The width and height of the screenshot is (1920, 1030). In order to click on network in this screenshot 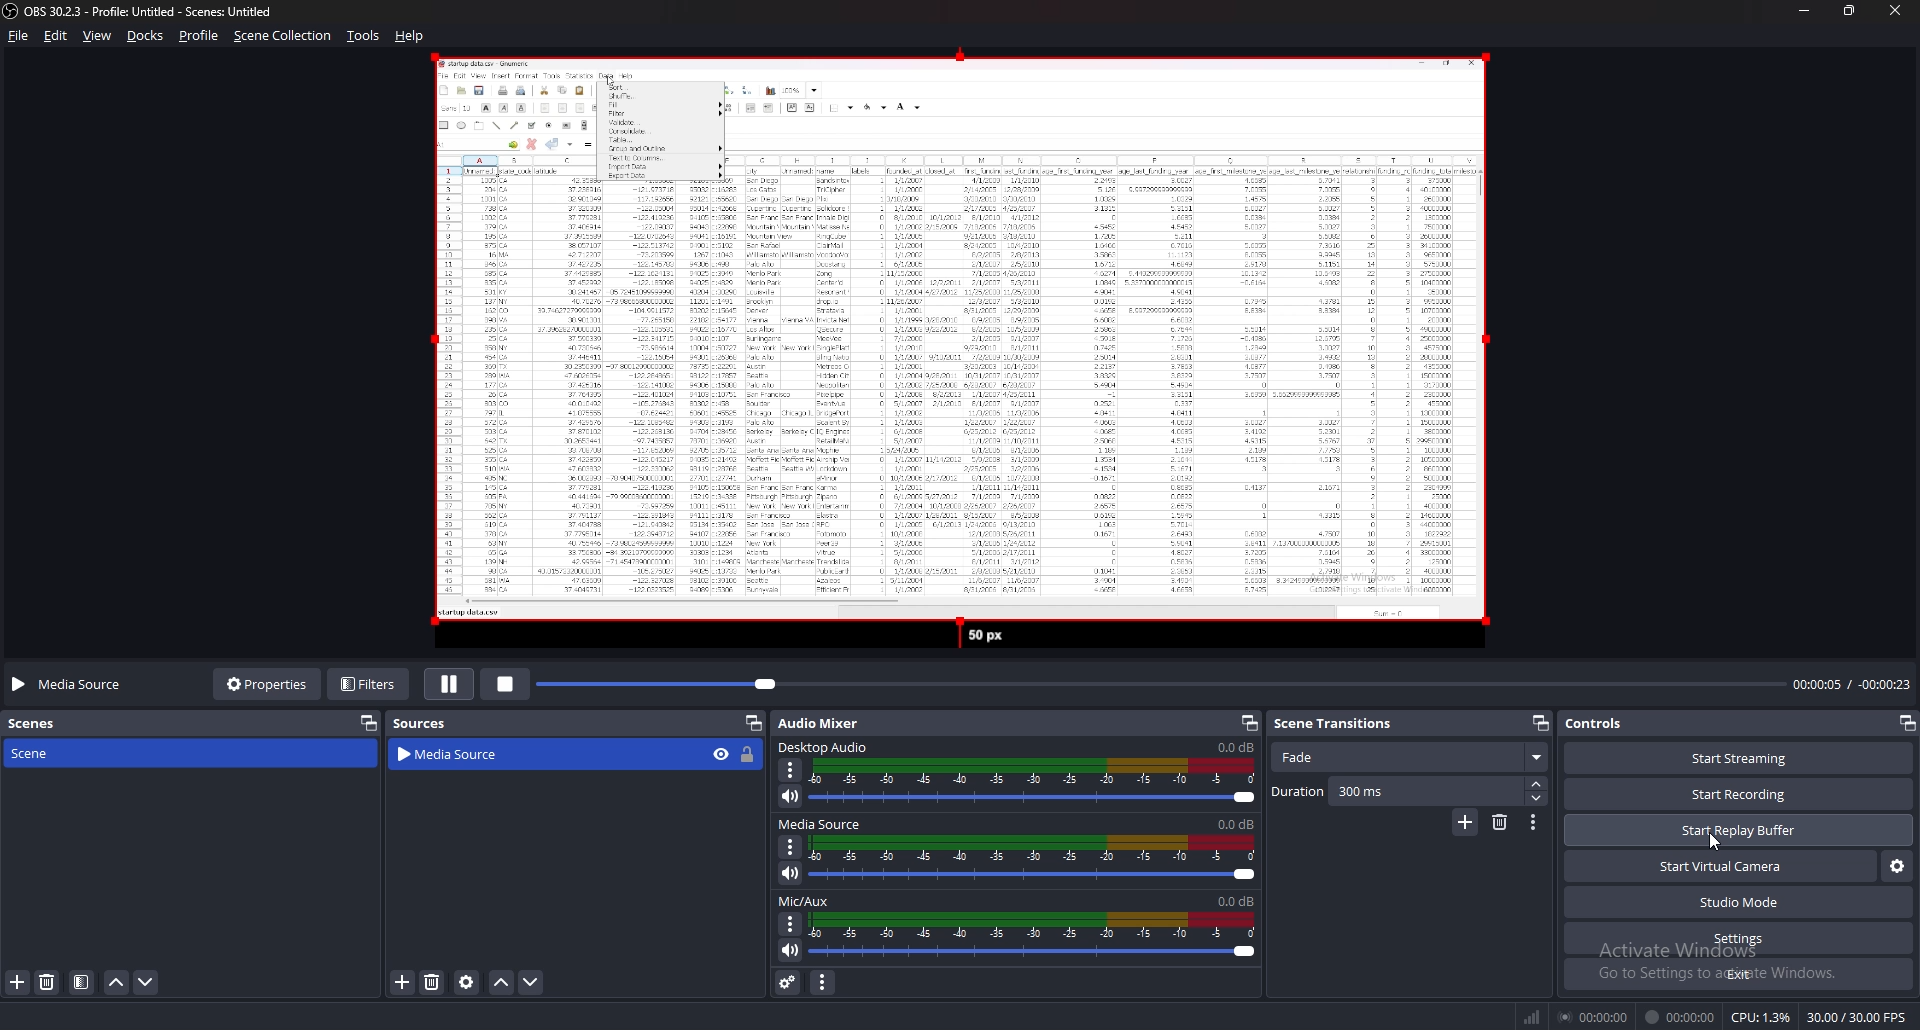, I will do `click(1534, 1017)`.